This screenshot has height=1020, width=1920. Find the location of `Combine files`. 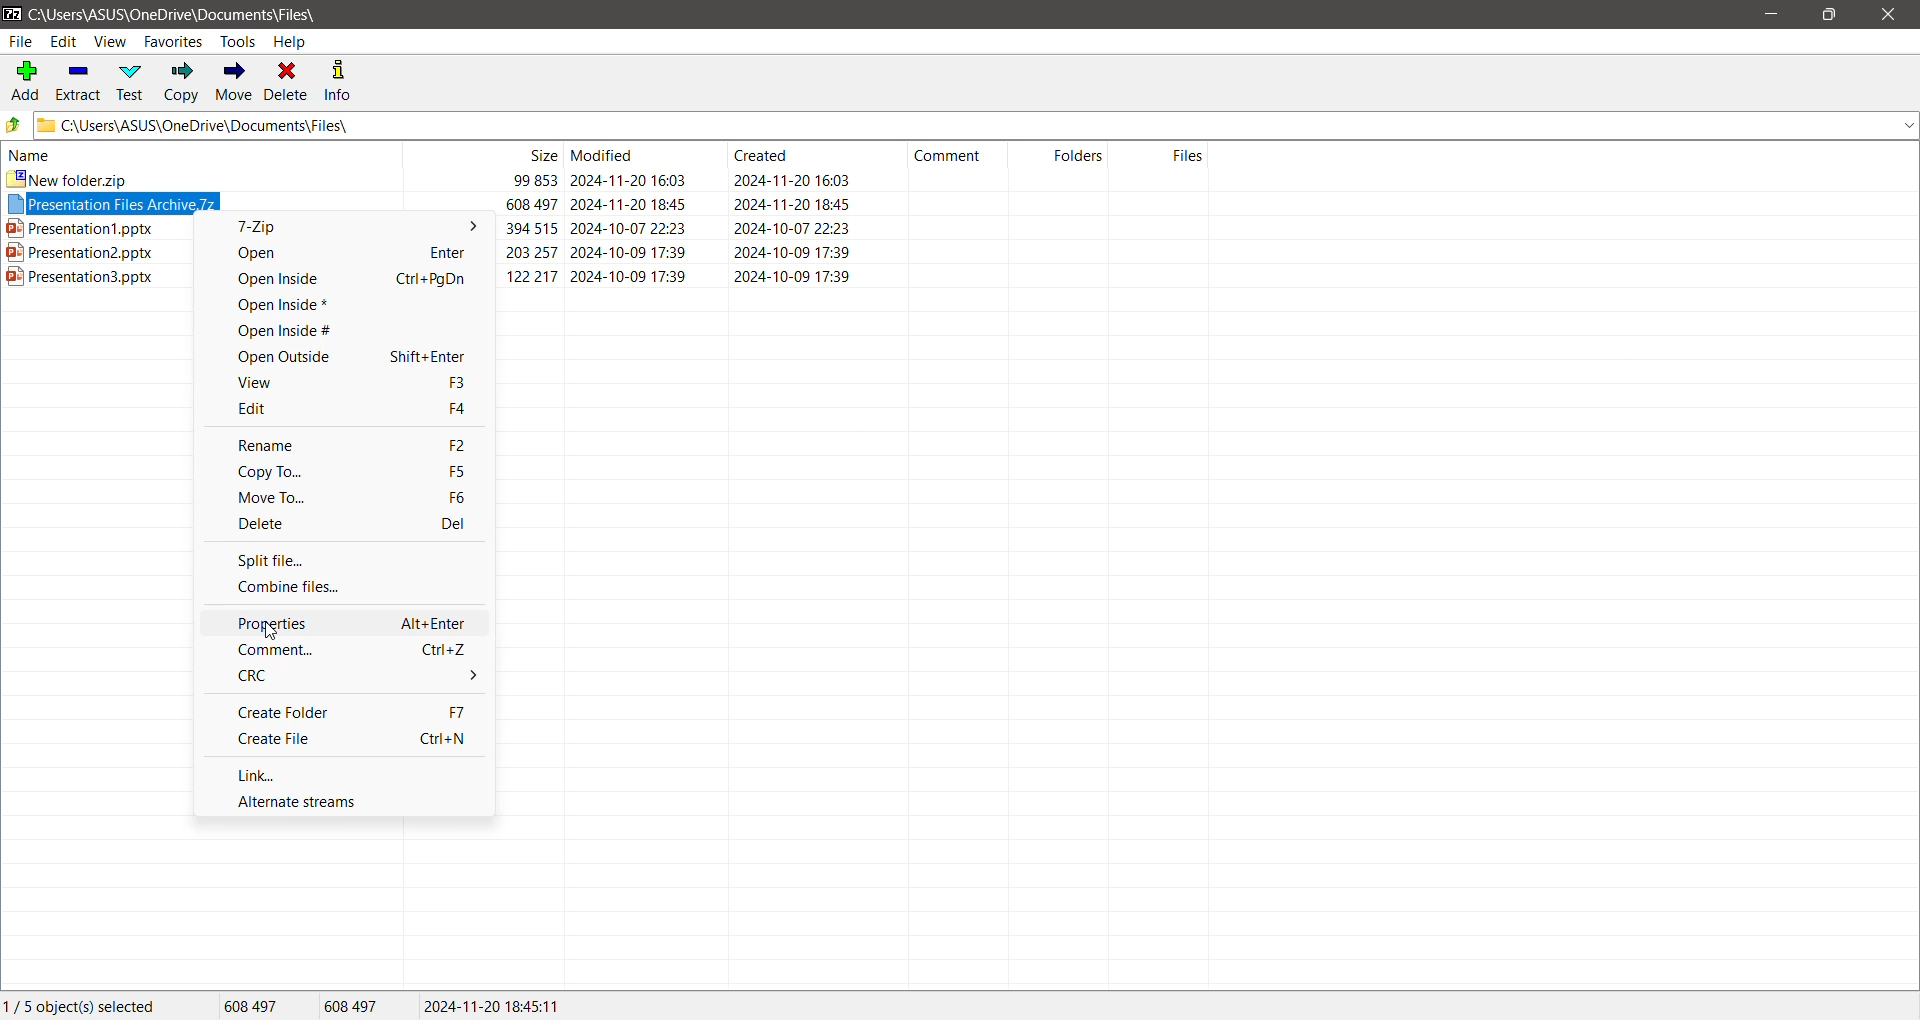

Combine files is located at coordinates (291, 587).